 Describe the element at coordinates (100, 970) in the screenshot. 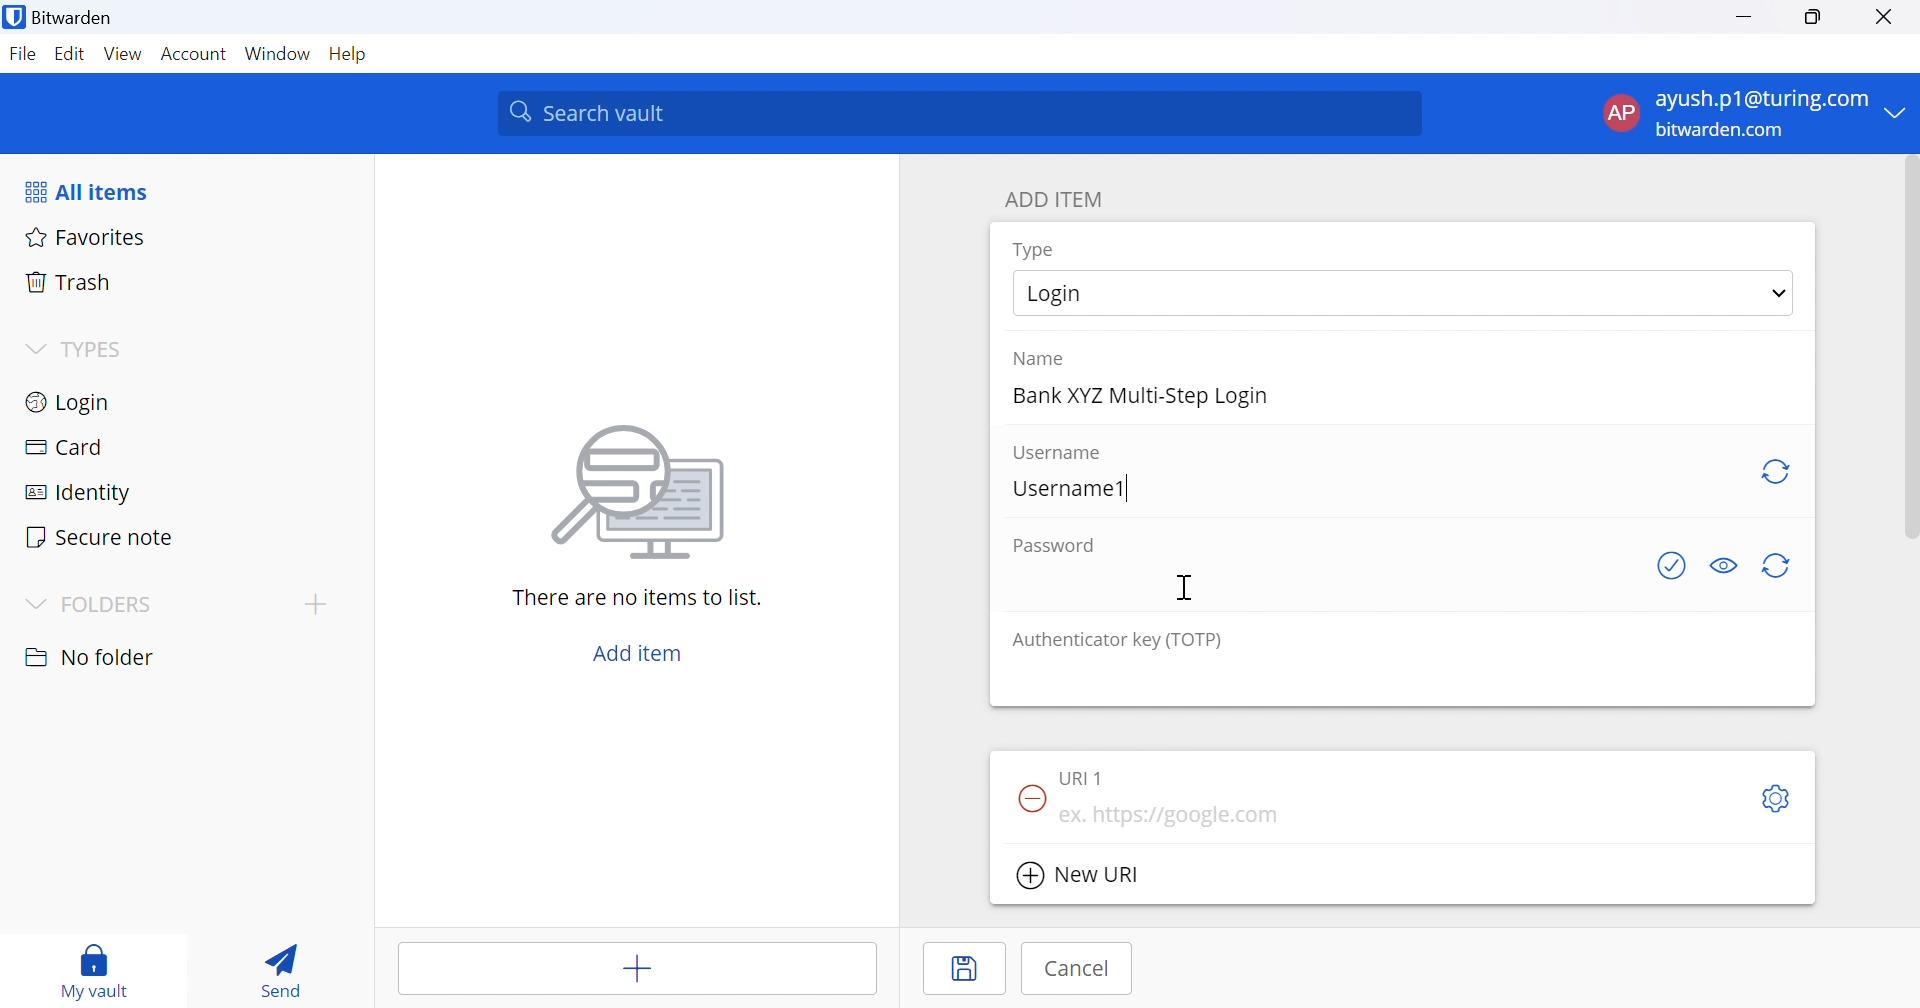

I see `my vault` at that location.